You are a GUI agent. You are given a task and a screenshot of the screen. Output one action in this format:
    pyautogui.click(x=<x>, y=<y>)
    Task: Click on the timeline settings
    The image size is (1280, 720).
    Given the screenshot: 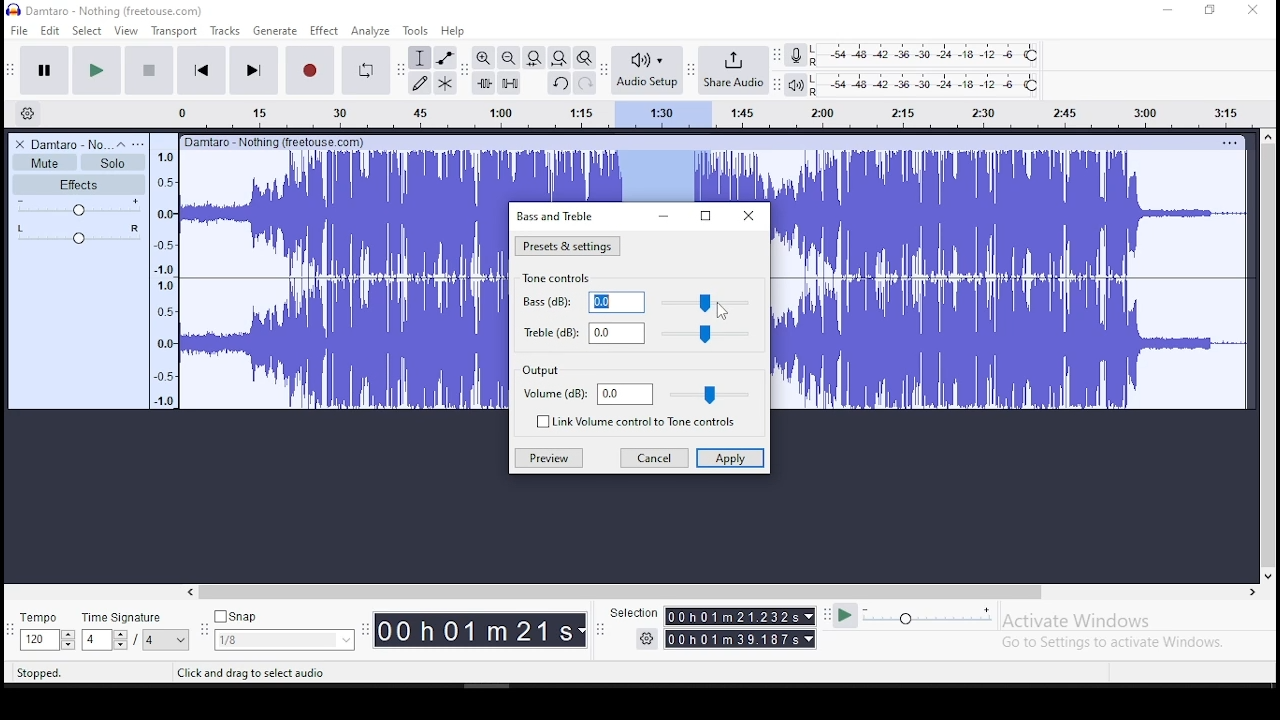 What is the action you would take?
    pyautogui.click(x=26, y=112)
    